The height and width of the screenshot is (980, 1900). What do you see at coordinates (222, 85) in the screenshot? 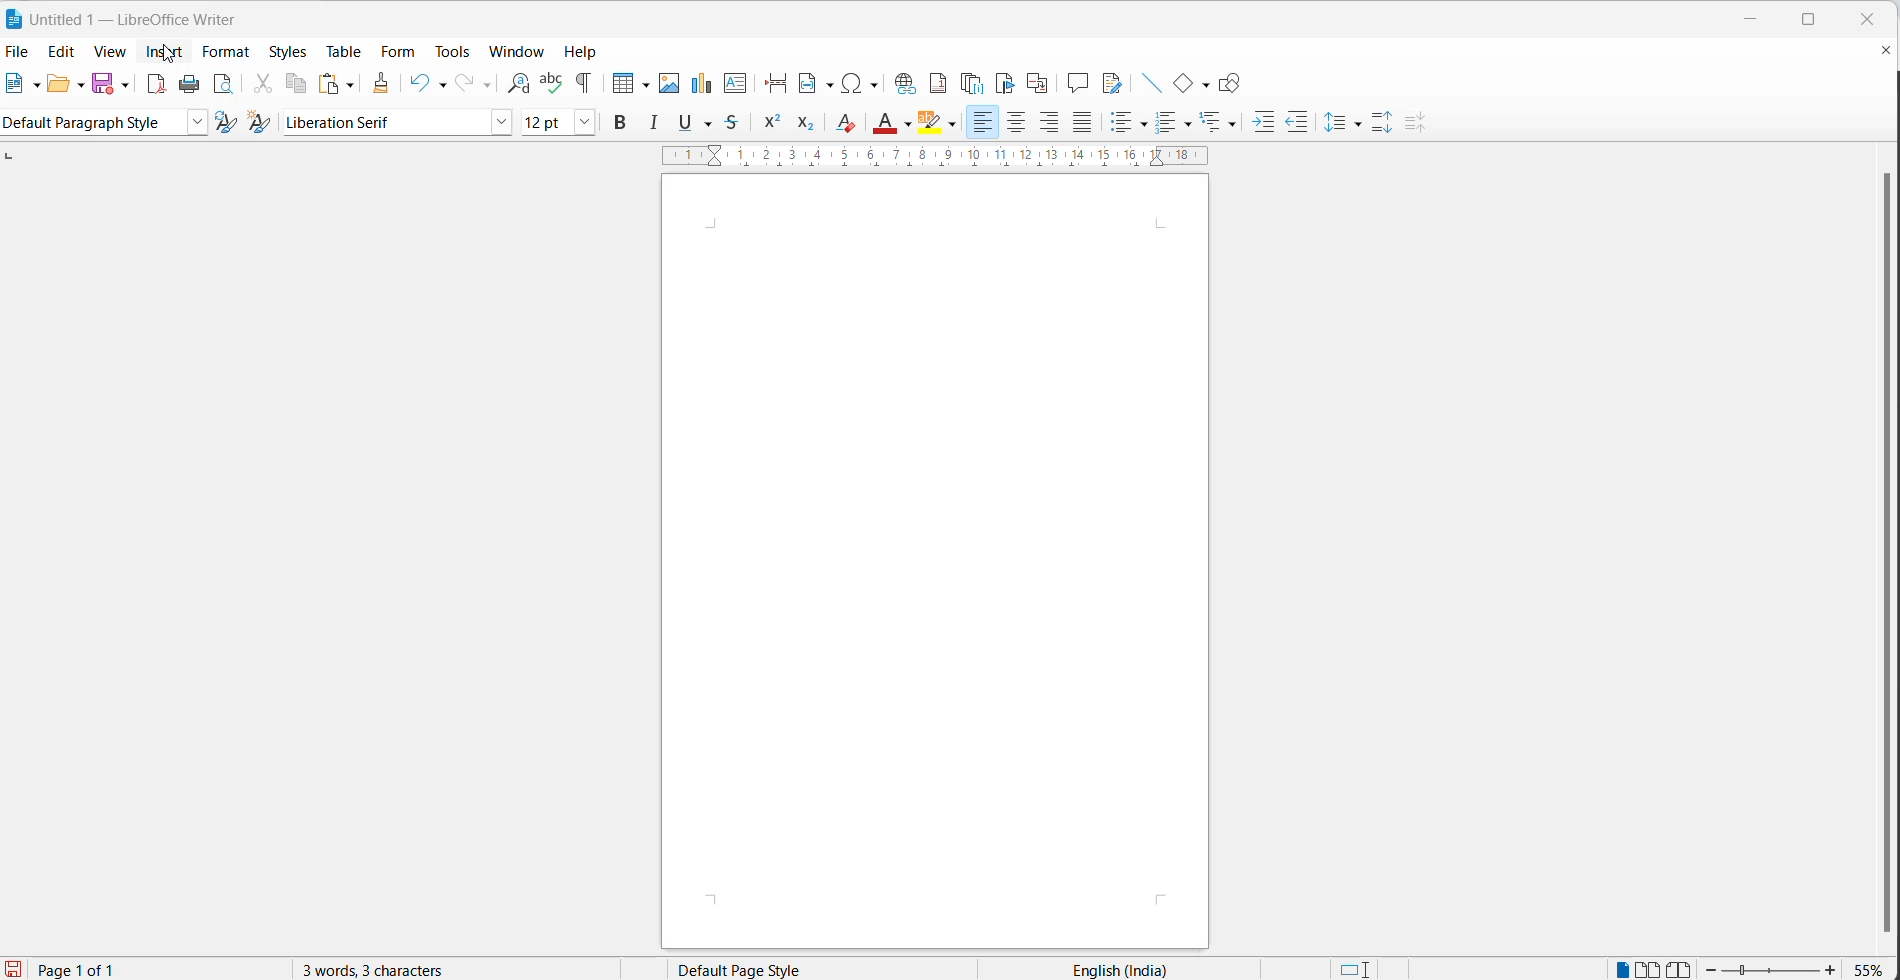
I see `print preview` at bounding box center [222, 85].